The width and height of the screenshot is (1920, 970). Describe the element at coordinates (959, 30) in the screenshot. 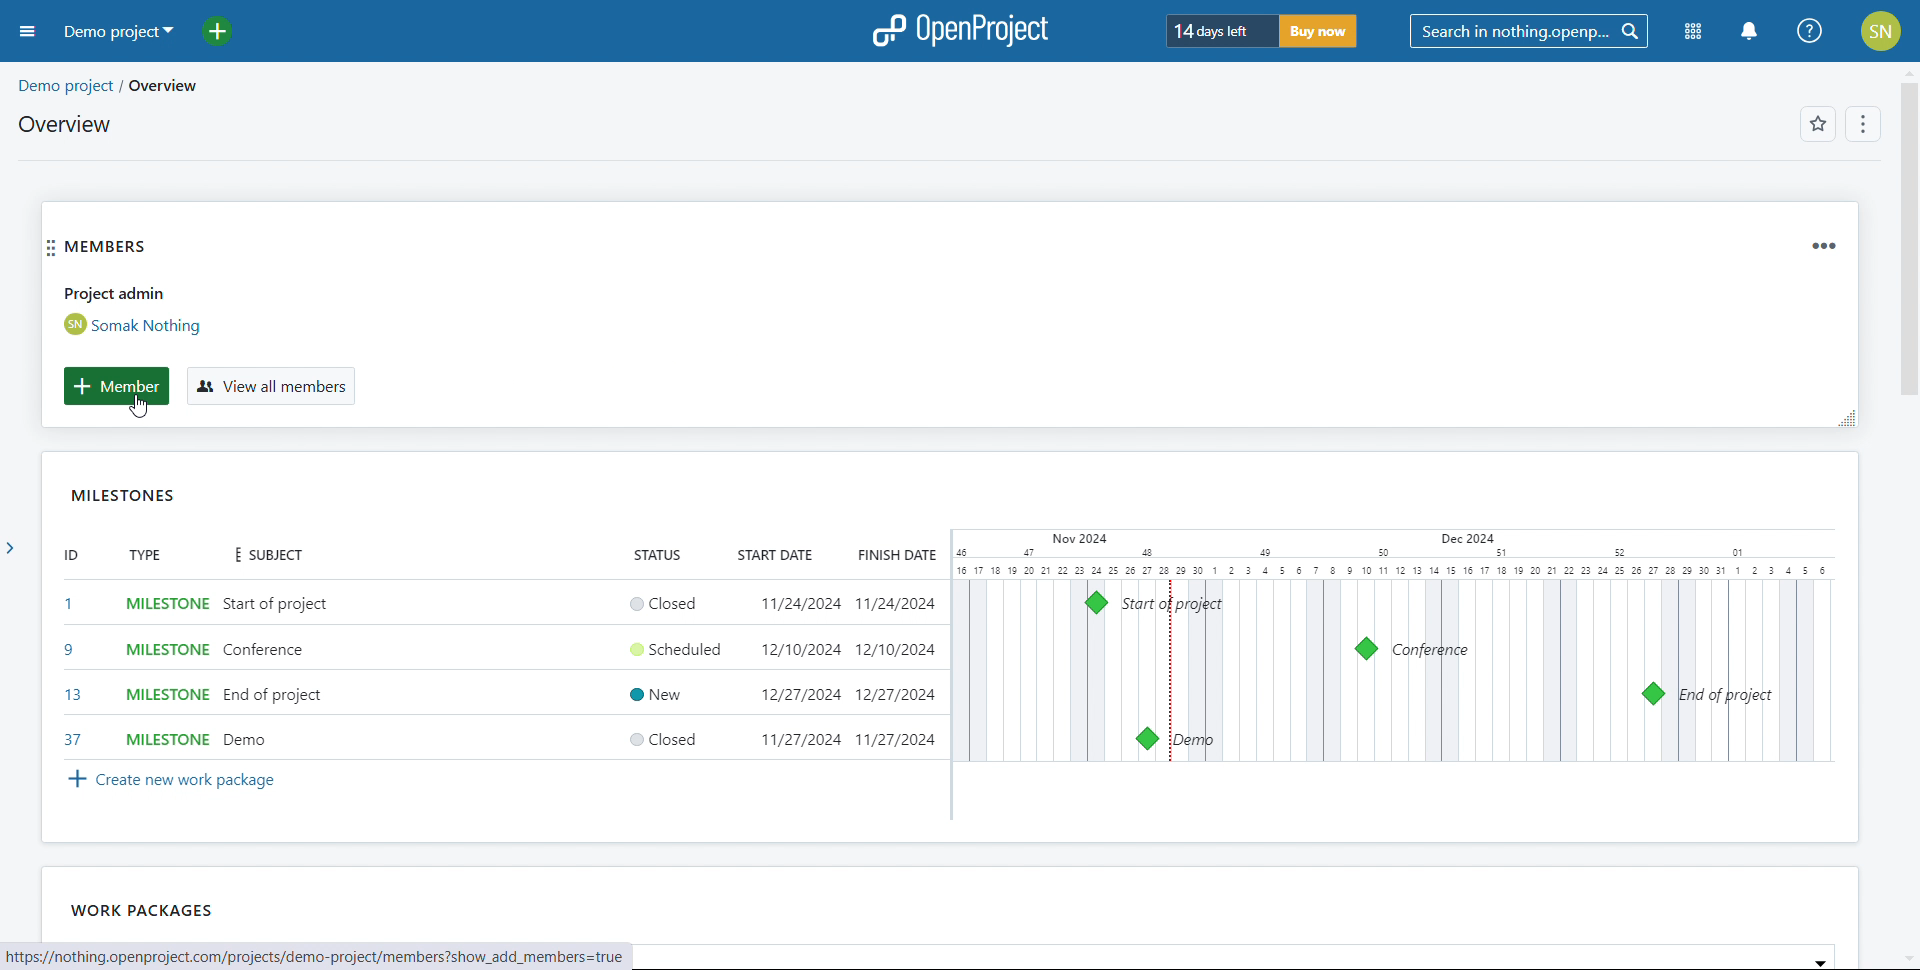

I see `open project` at that location.